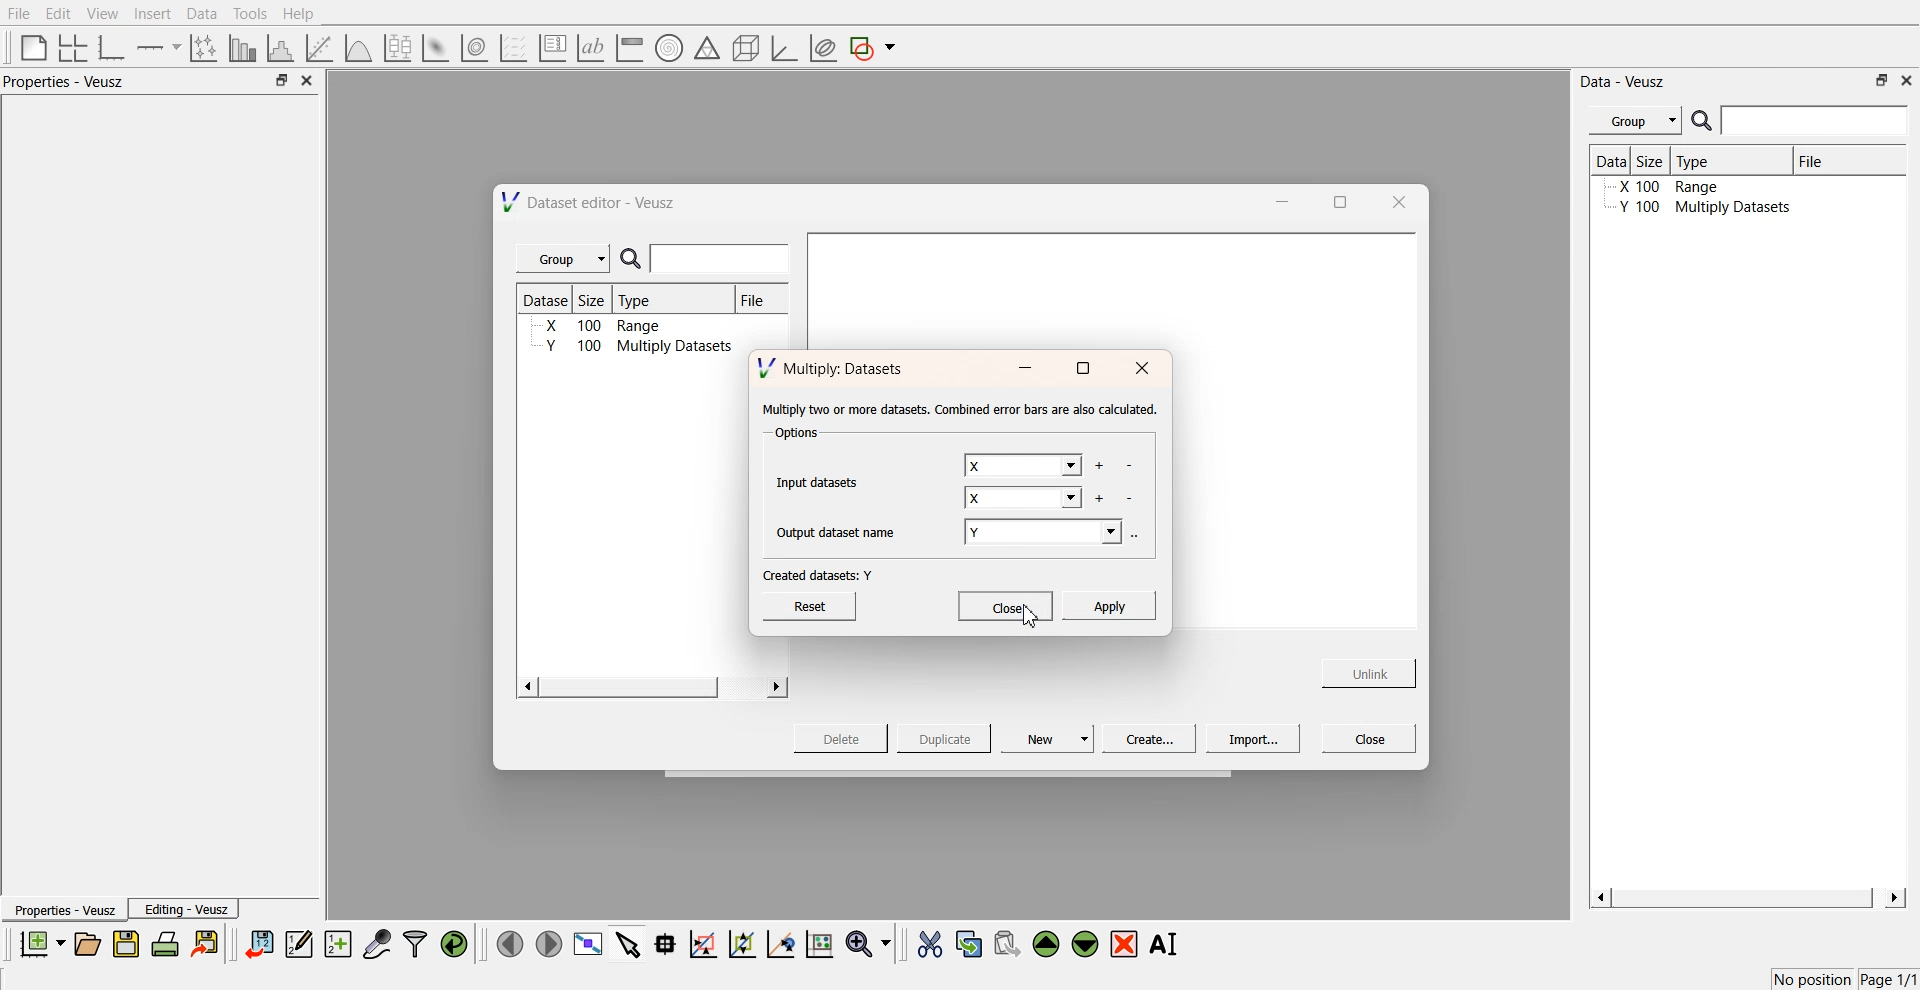 This screenshot has height=990, width=1920. I want to click on import data sets, so click(258, 944).